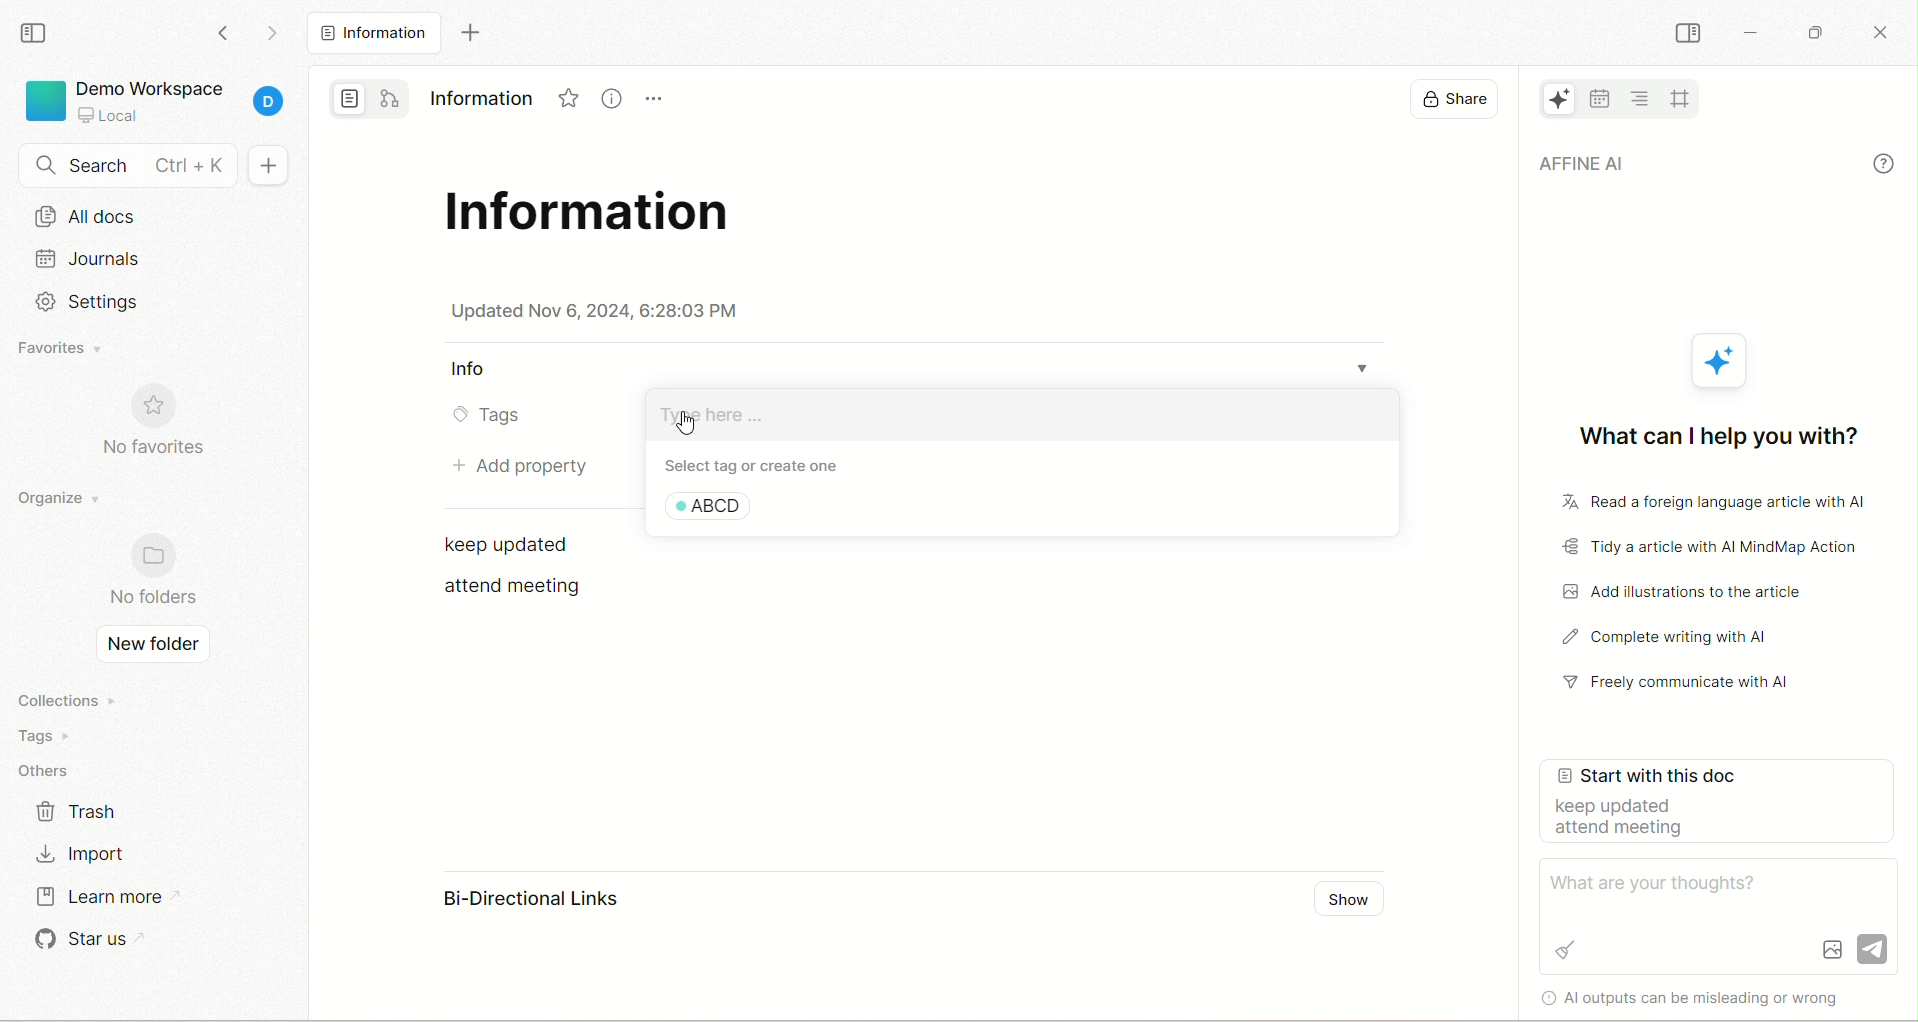  What do you see at coordinates (107, 115) in the screenshot?
I see `local` at bounding box center [107, 115].